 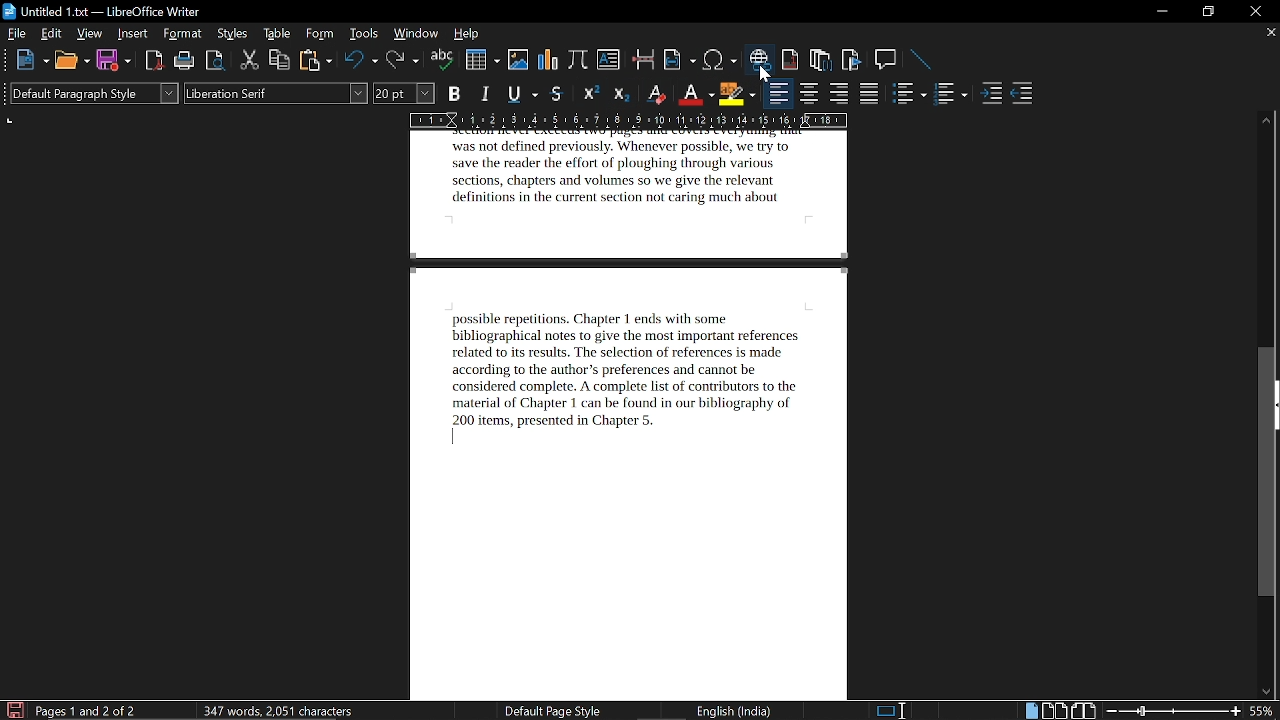 What do you see at coordinates (518, 62) in the screenshot?
I see `insert image` at bounding box center [518, 62].